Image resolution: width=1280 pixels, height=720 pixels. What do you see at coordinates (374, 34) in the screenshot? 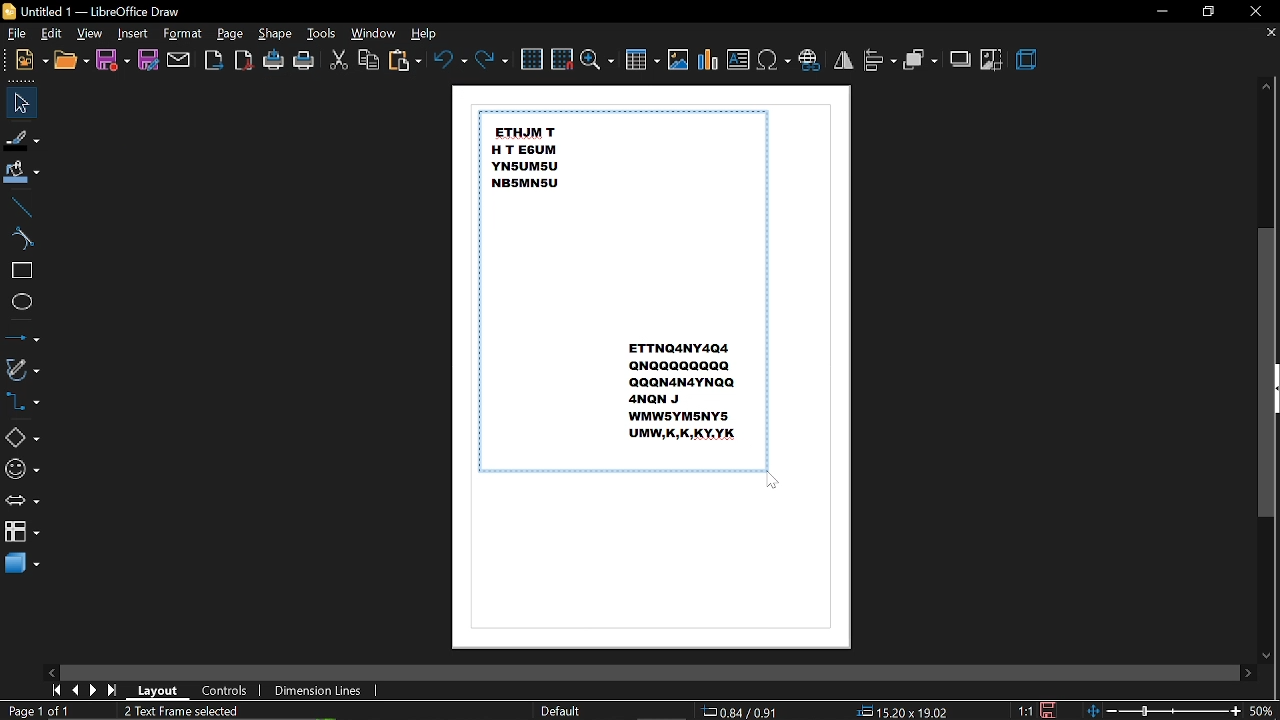
I see `window` at bounding box center [374, 34].